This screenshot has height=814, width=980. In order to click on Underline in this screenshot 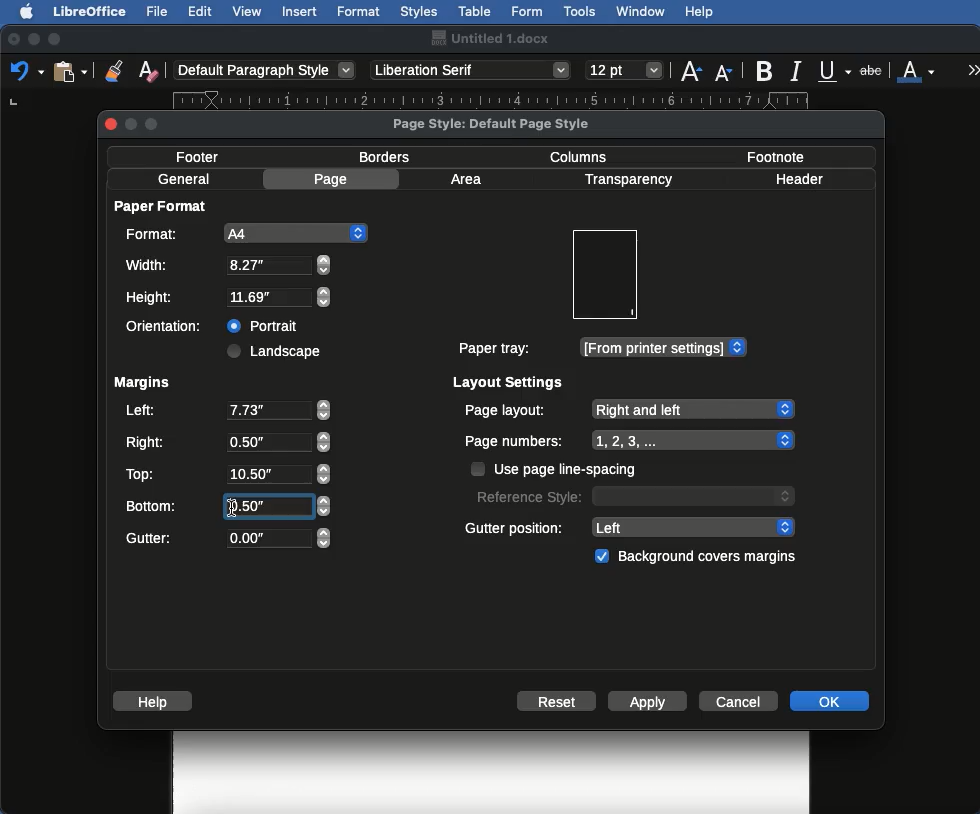, I will do `click(836, 72)`.